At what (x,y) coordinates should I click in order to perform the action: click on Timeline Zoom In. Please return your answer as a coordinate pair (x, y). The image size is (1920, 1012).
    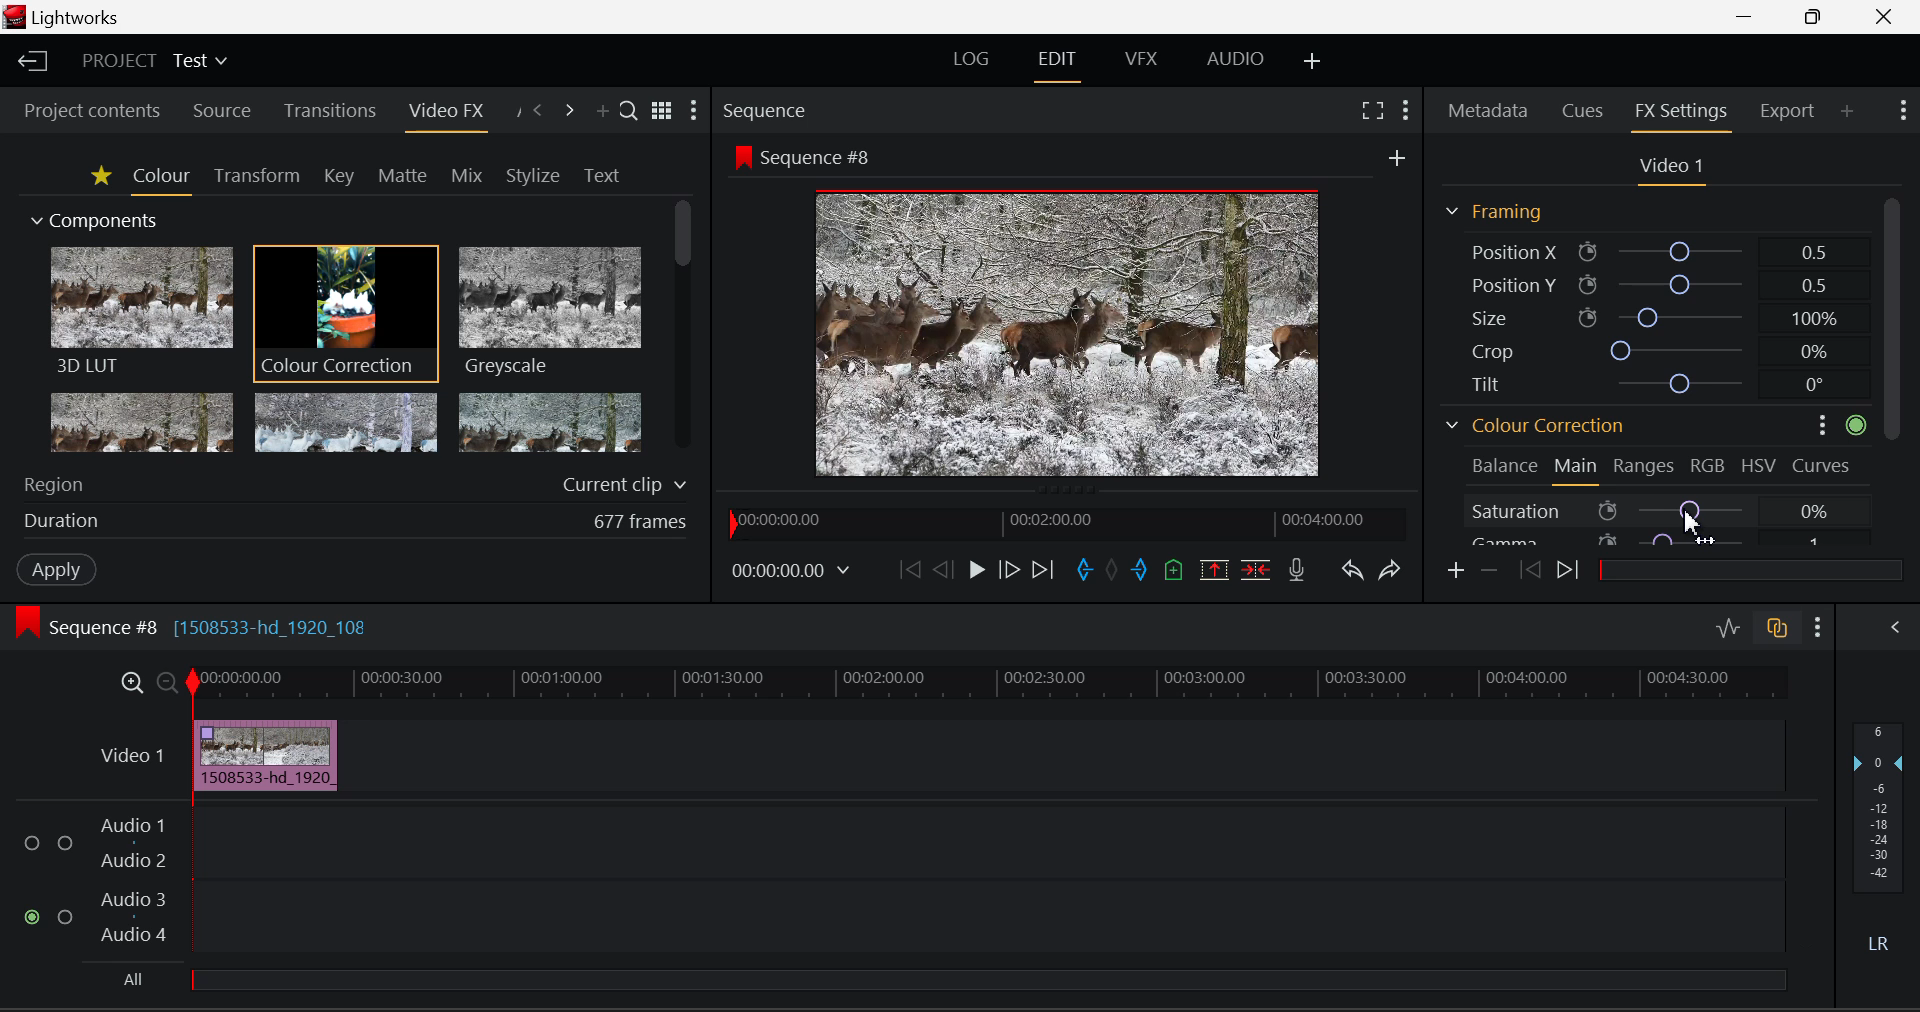
    Looking at the image, I should click on (131, 685).